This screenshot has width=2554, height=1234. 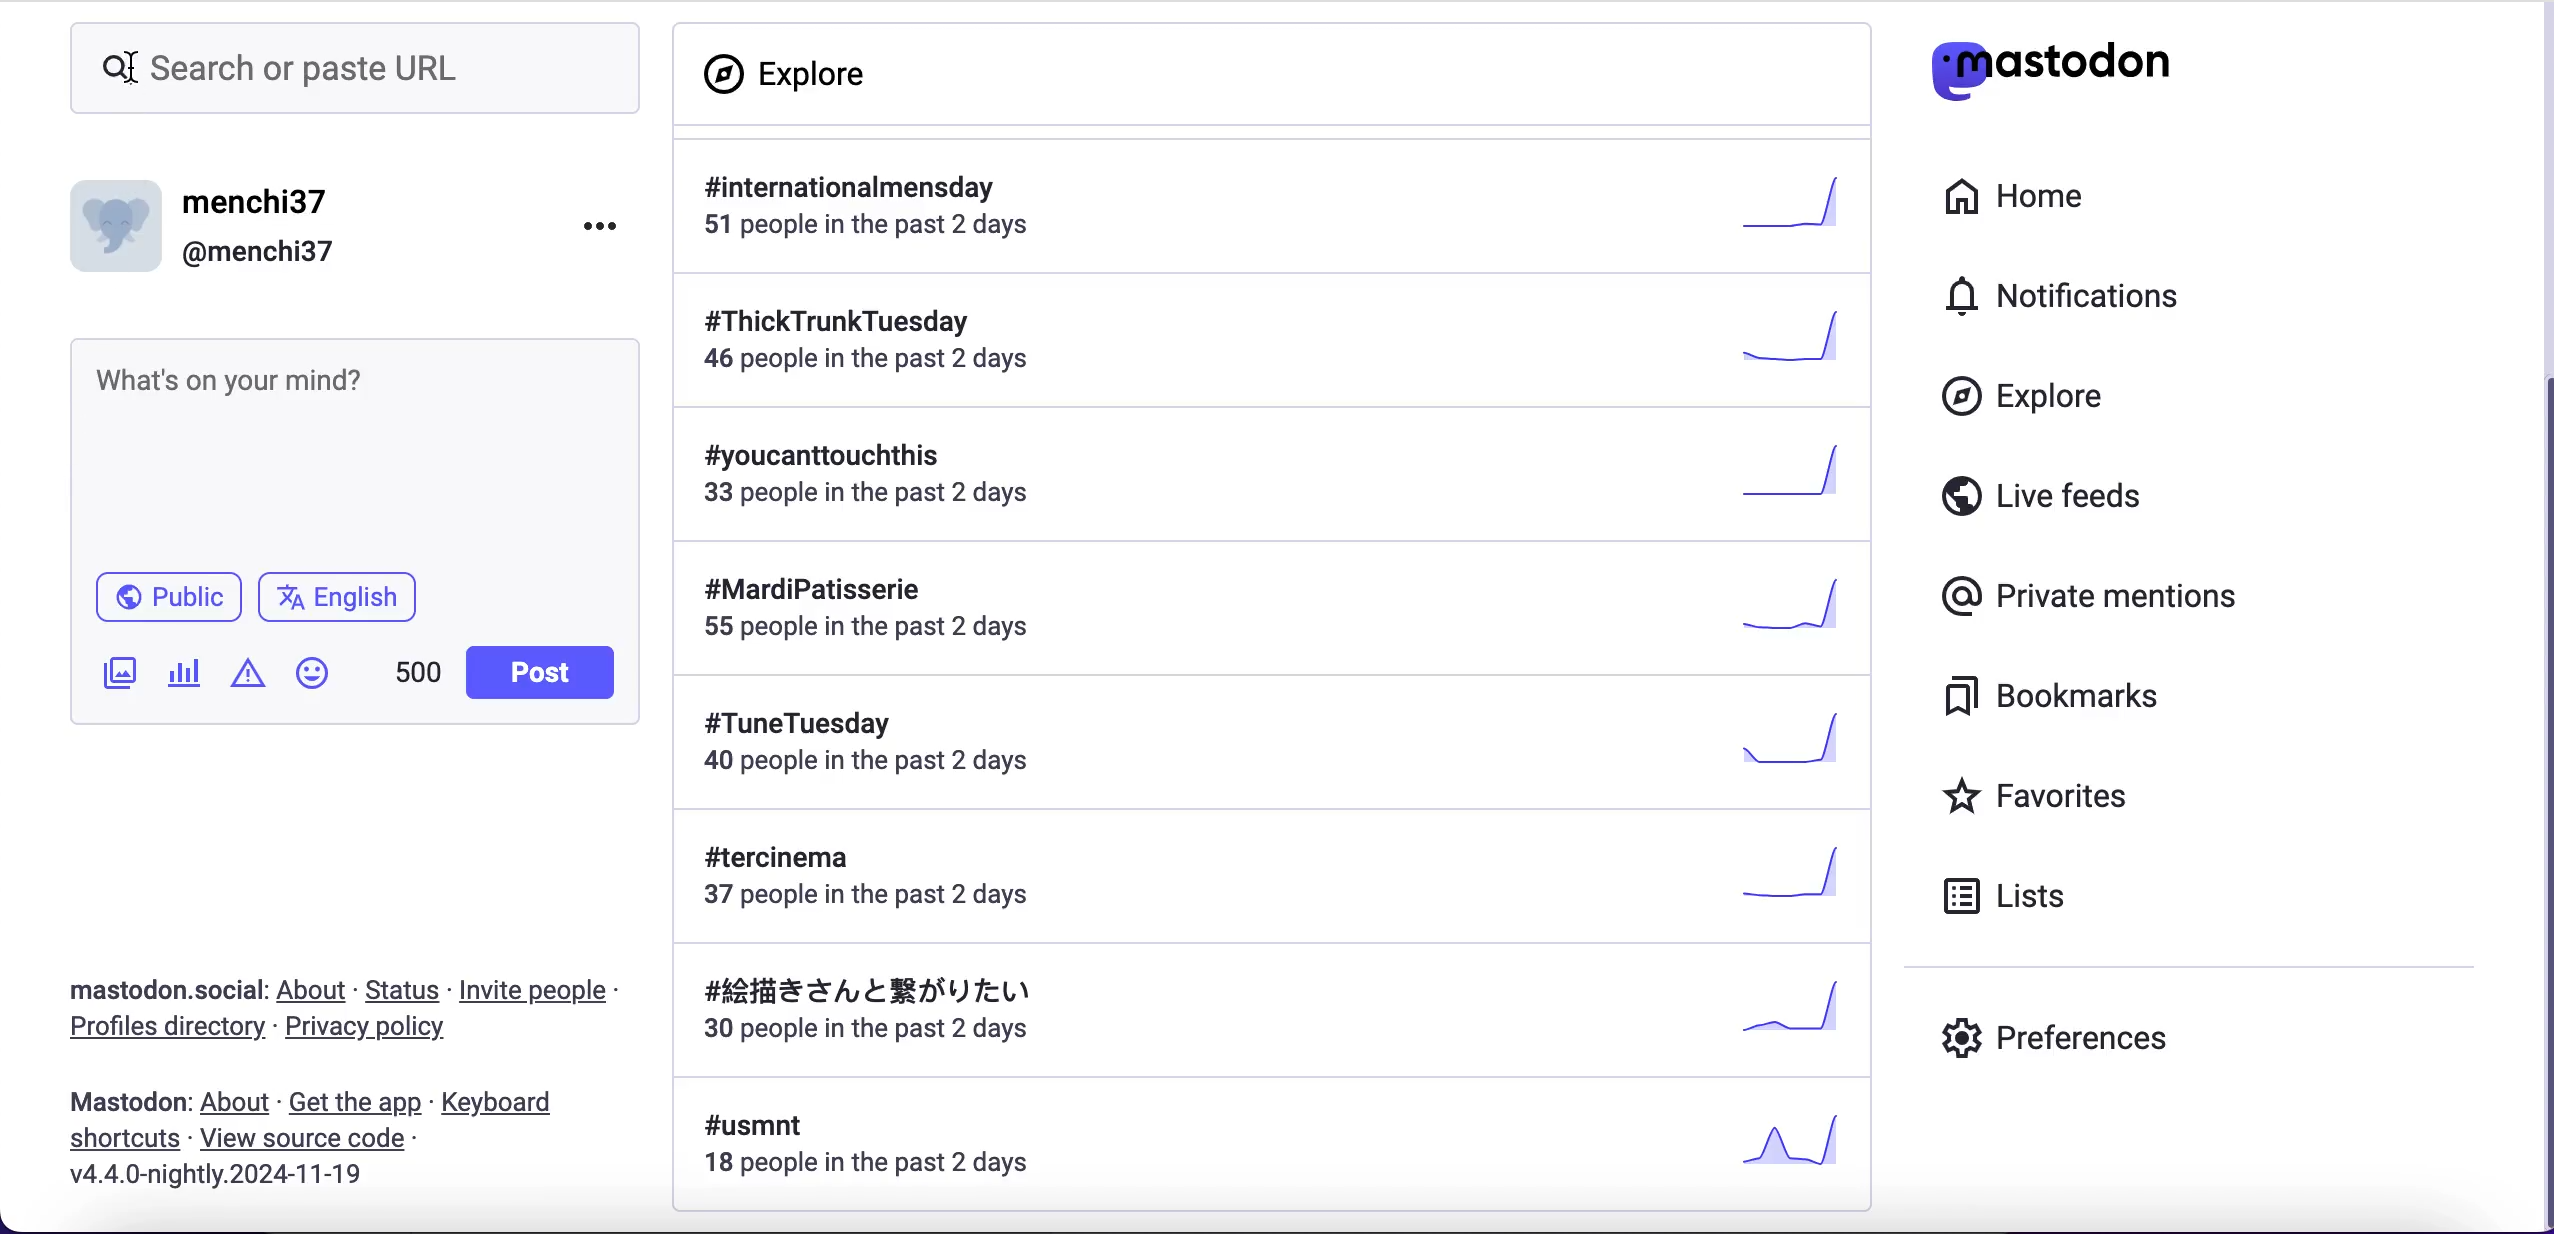 What do you see at coordinates (2024, 397) in the screenshot?
I see `explore` at bounding box center [2024, 397].